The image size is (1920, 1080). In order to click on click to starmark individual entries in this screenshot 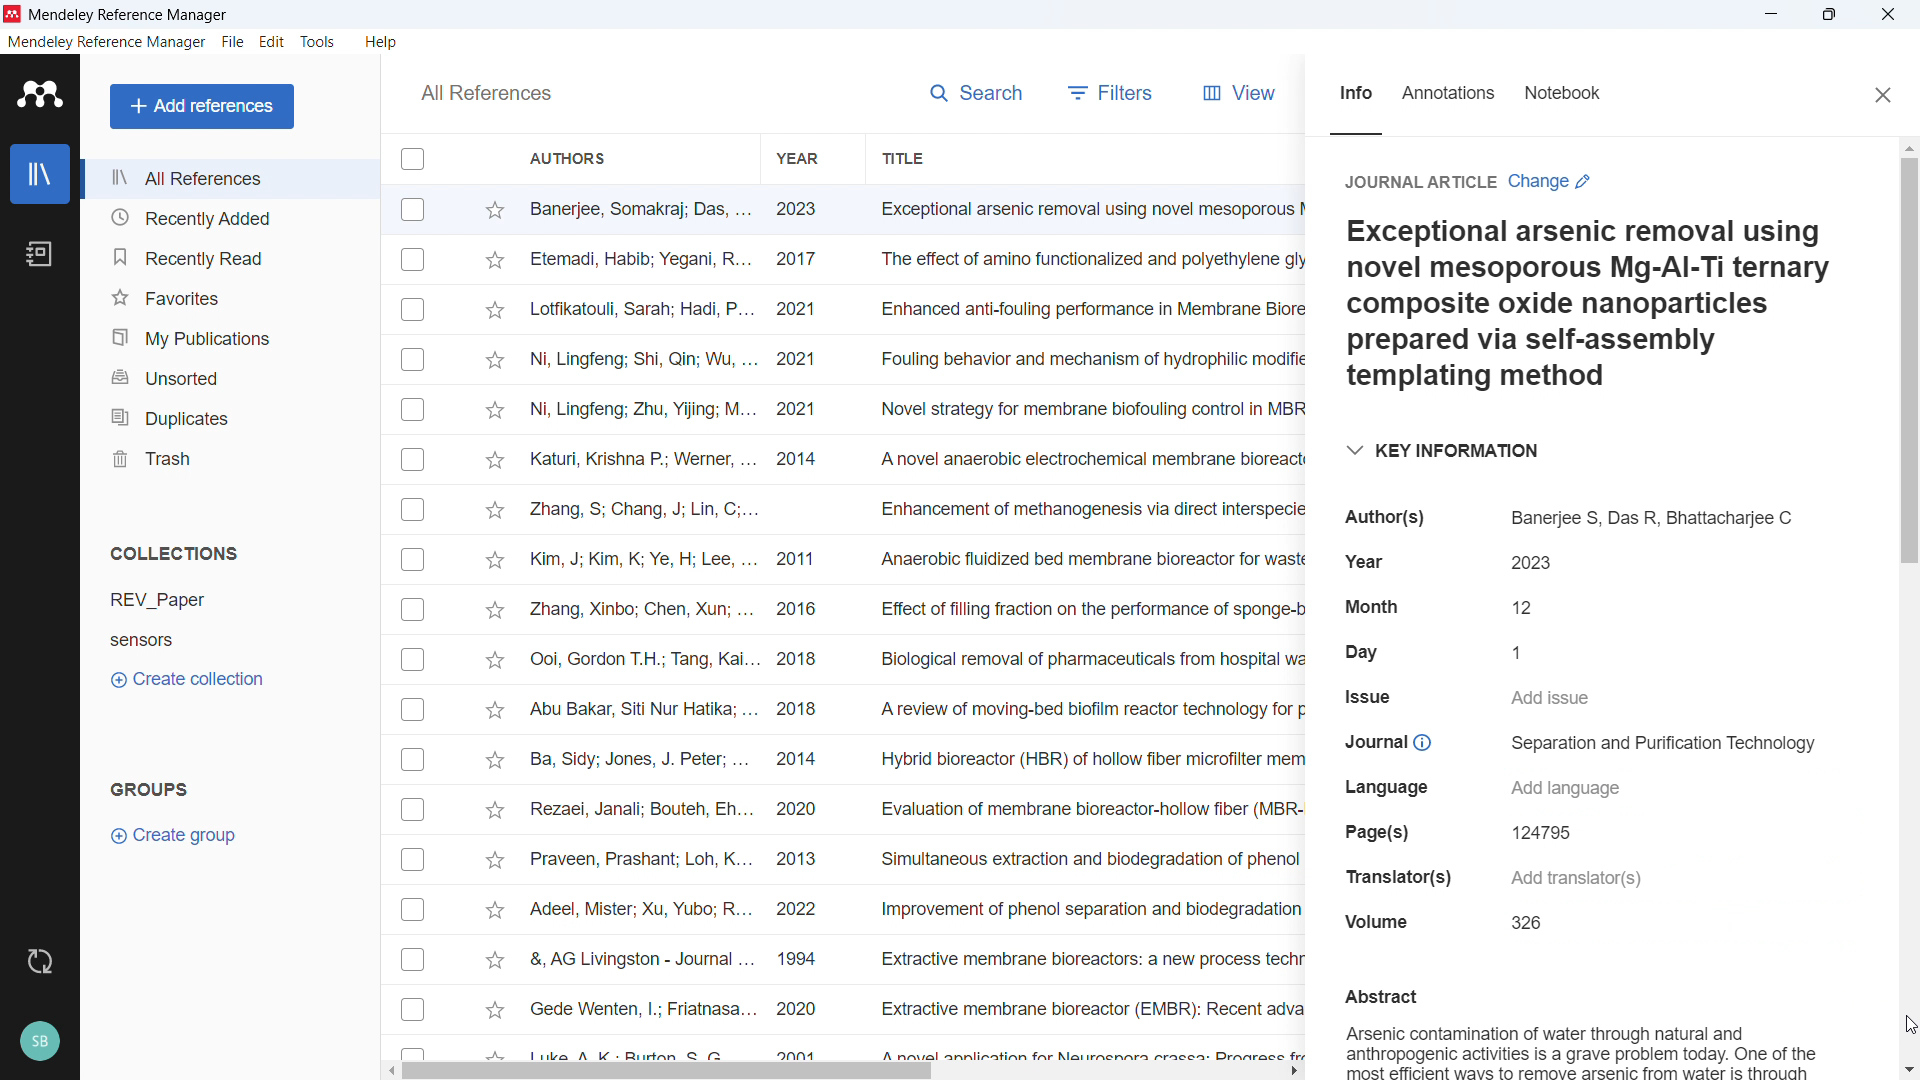, I will do `click(493, 1014)`.